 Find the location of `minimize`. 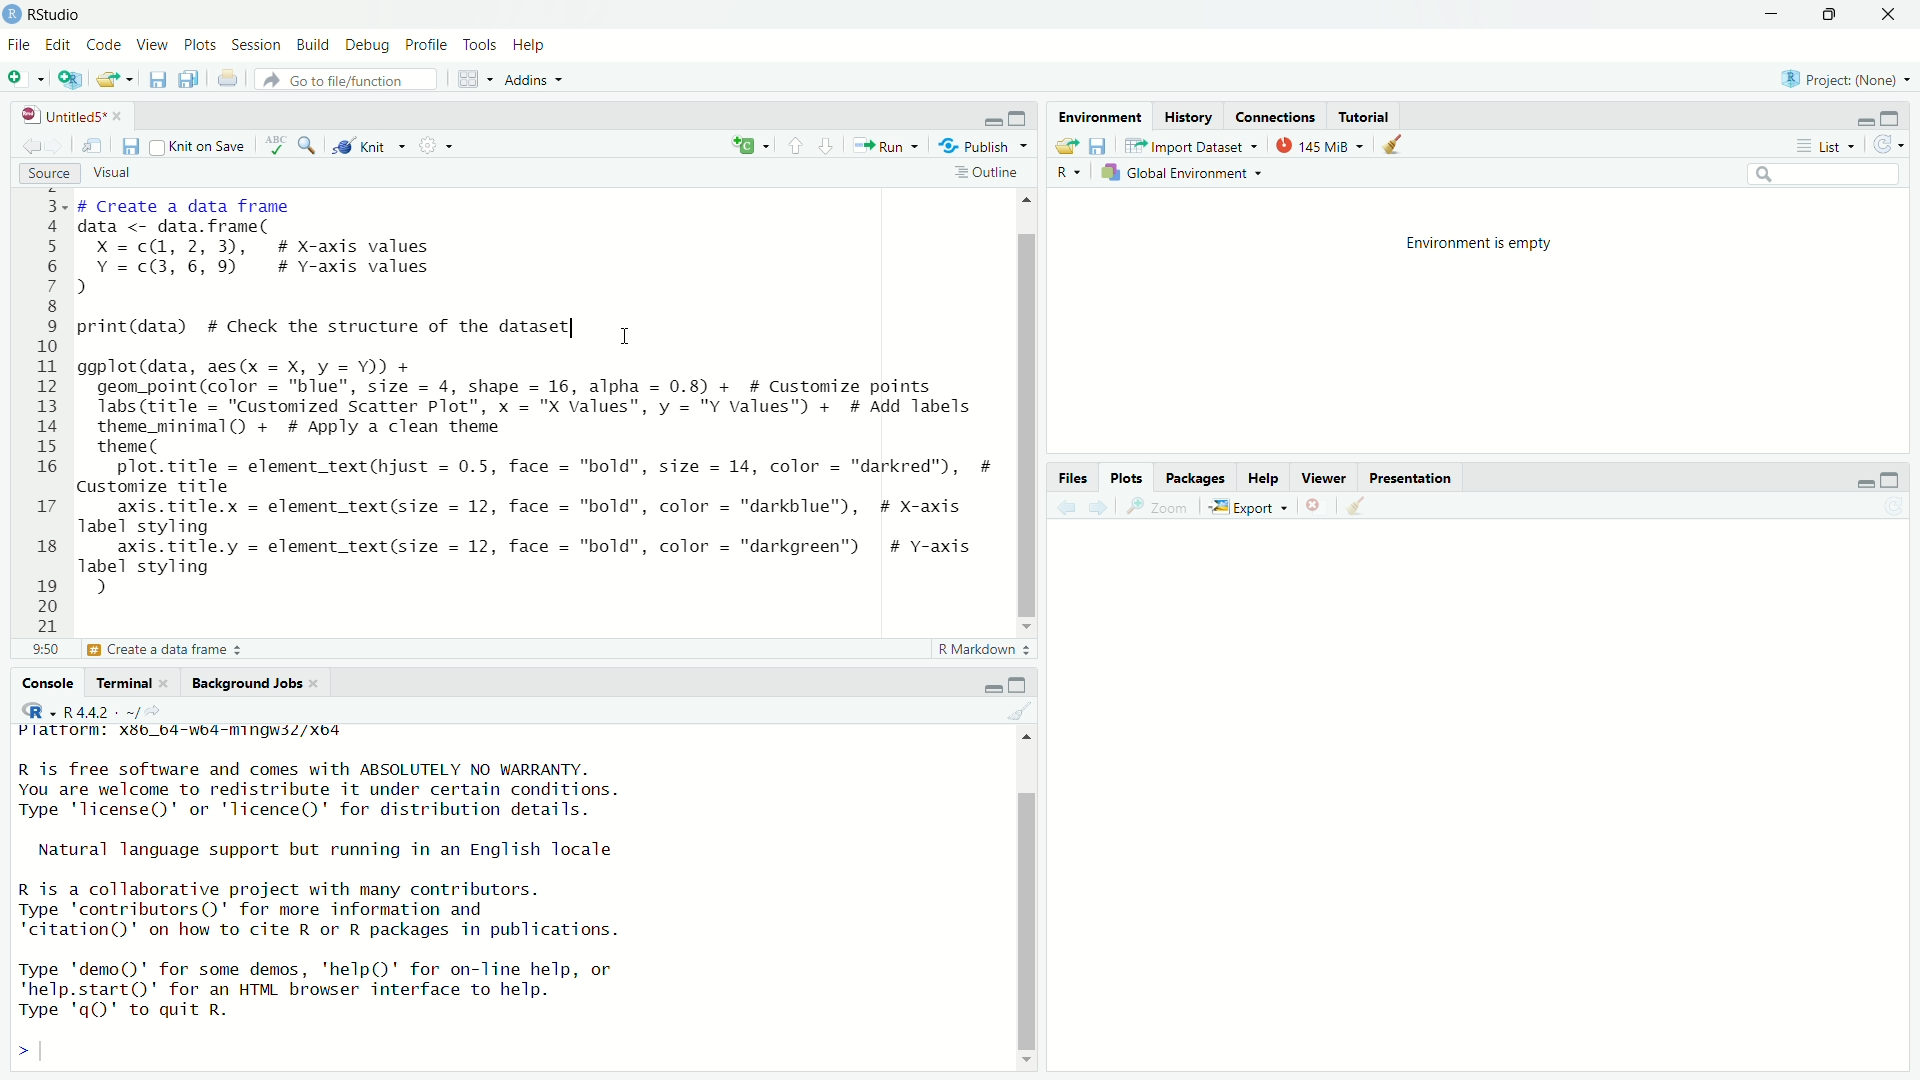

minimize is located at coordinates (991, 123).